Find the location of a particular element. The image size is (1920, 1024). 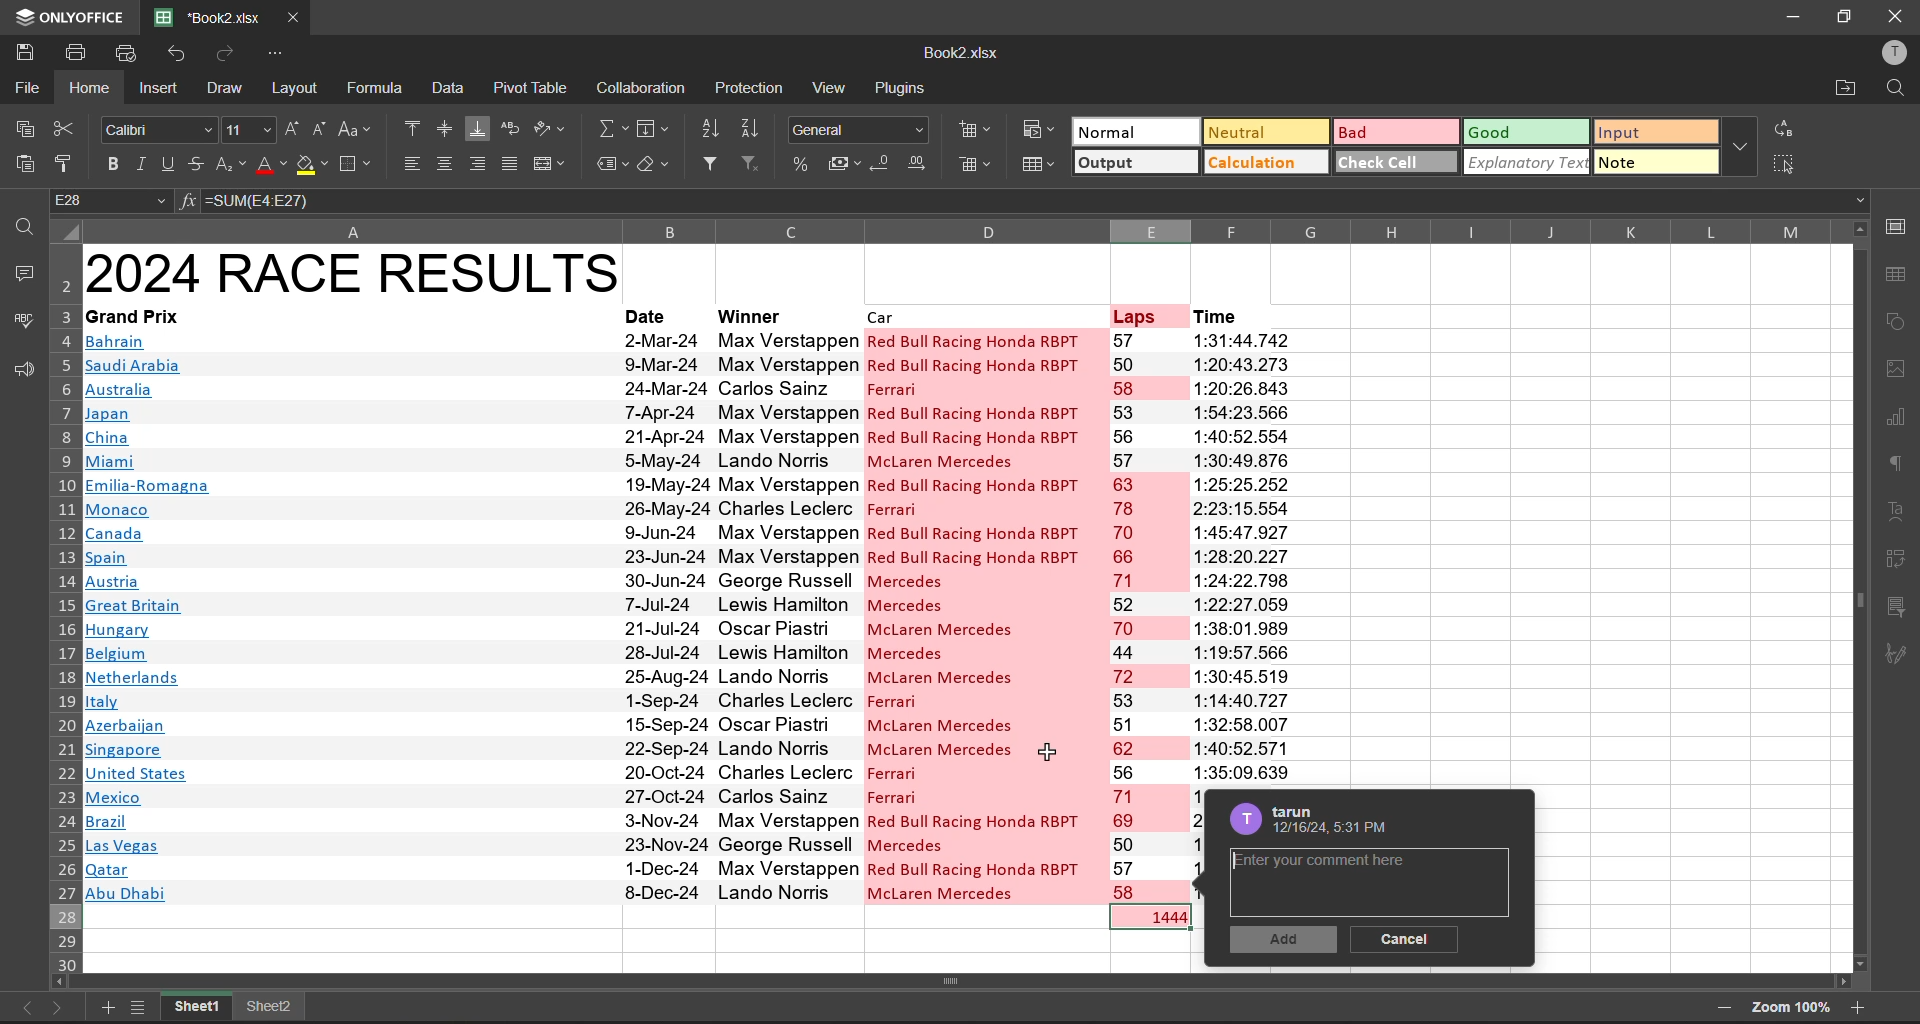

totsl laps is located at coordinates (1158, 918).